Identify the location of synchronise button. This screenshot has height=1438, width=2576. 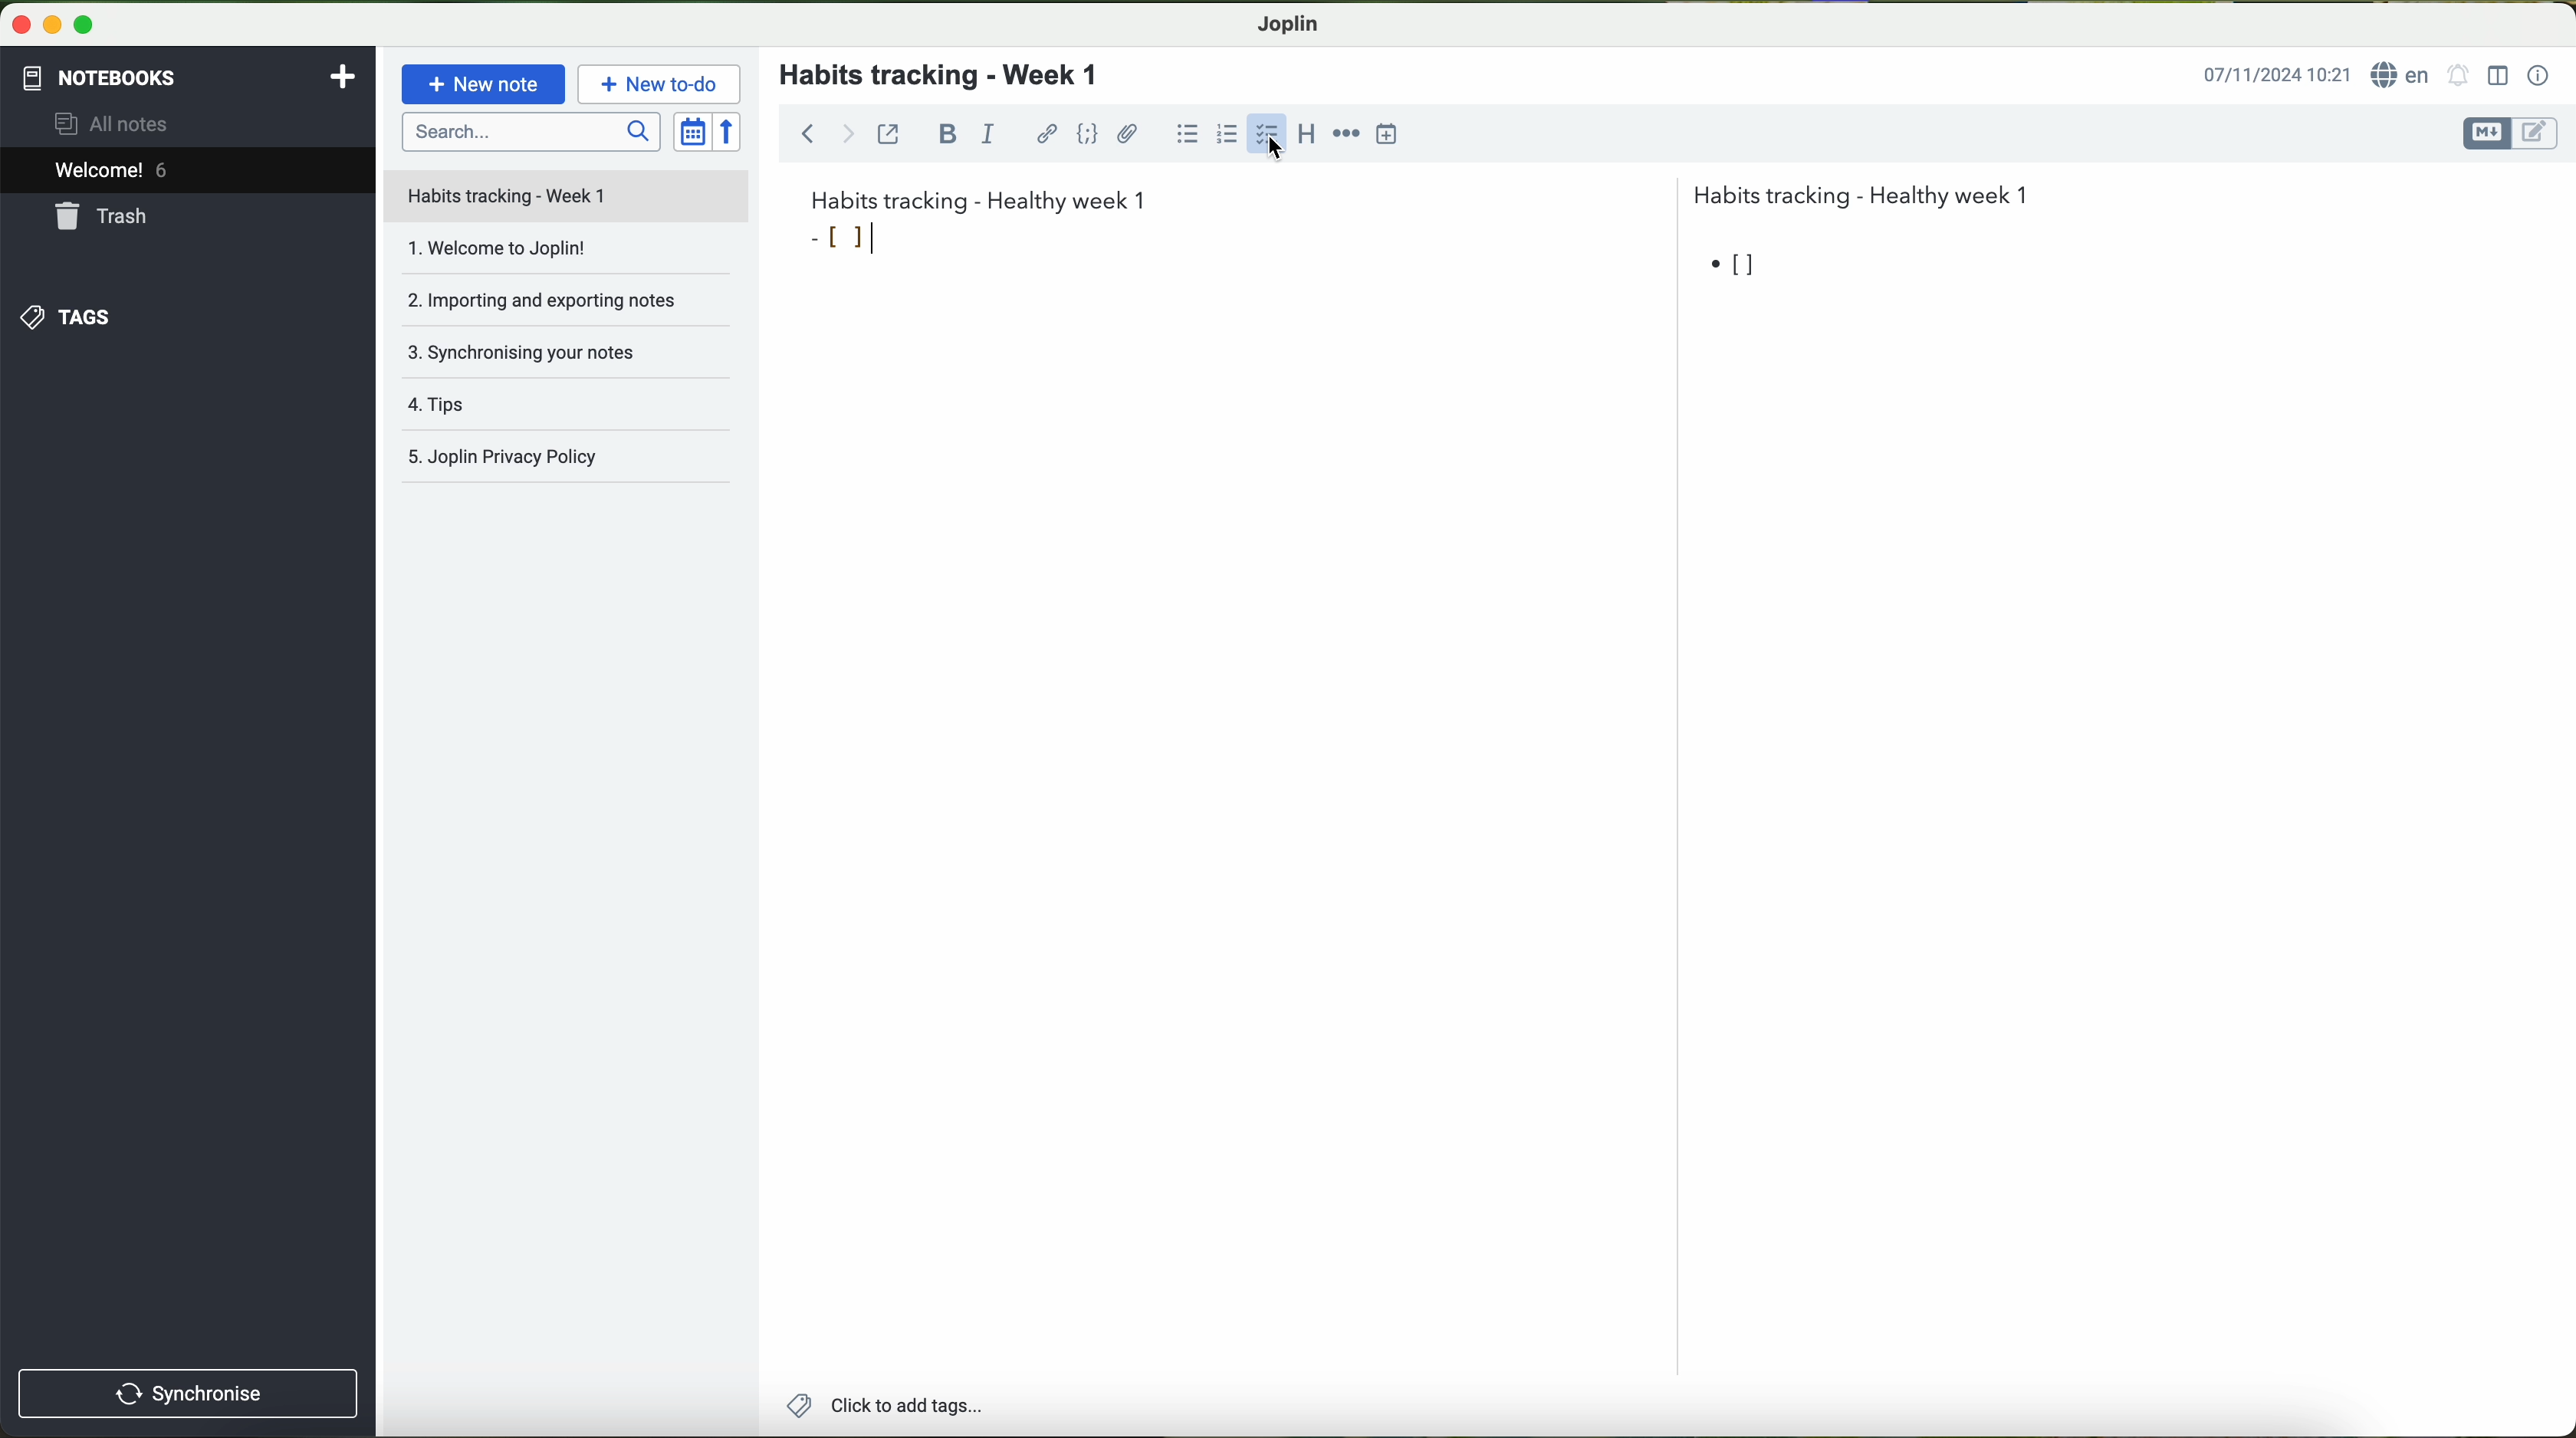
(190, 1394).